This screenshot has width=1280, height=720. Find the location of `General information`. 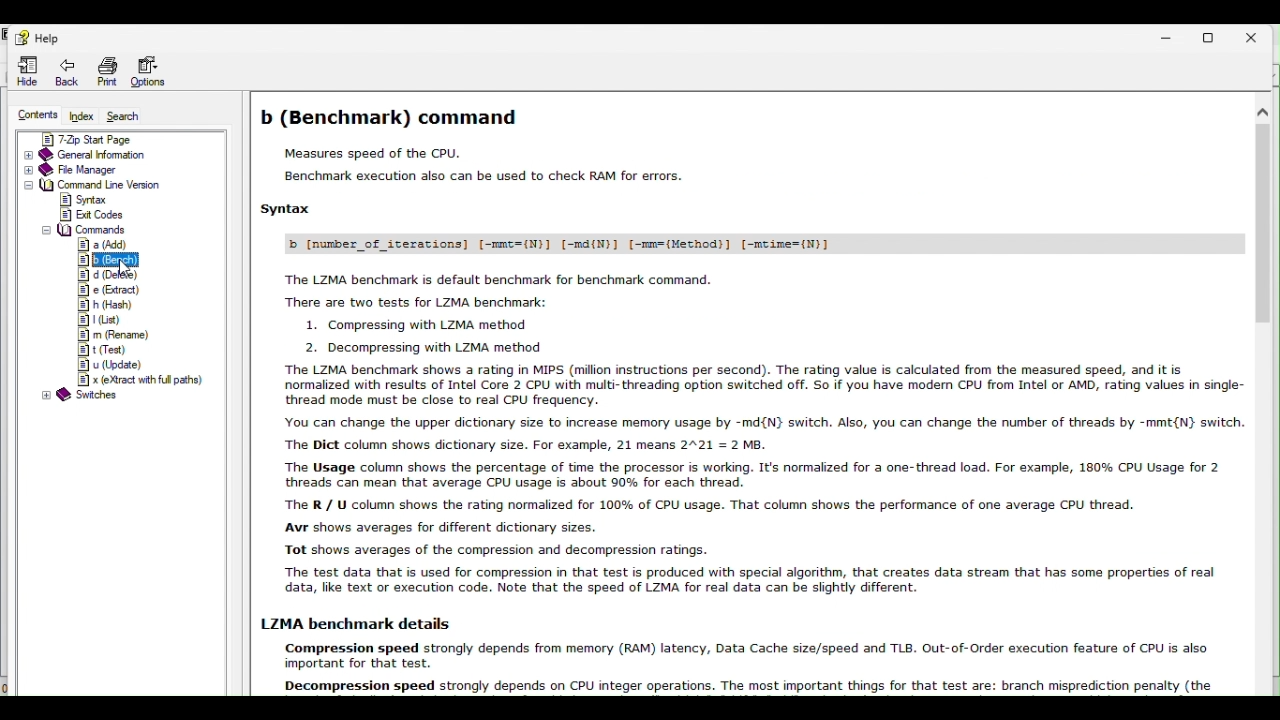

General information is located at coordinates (100, 155).